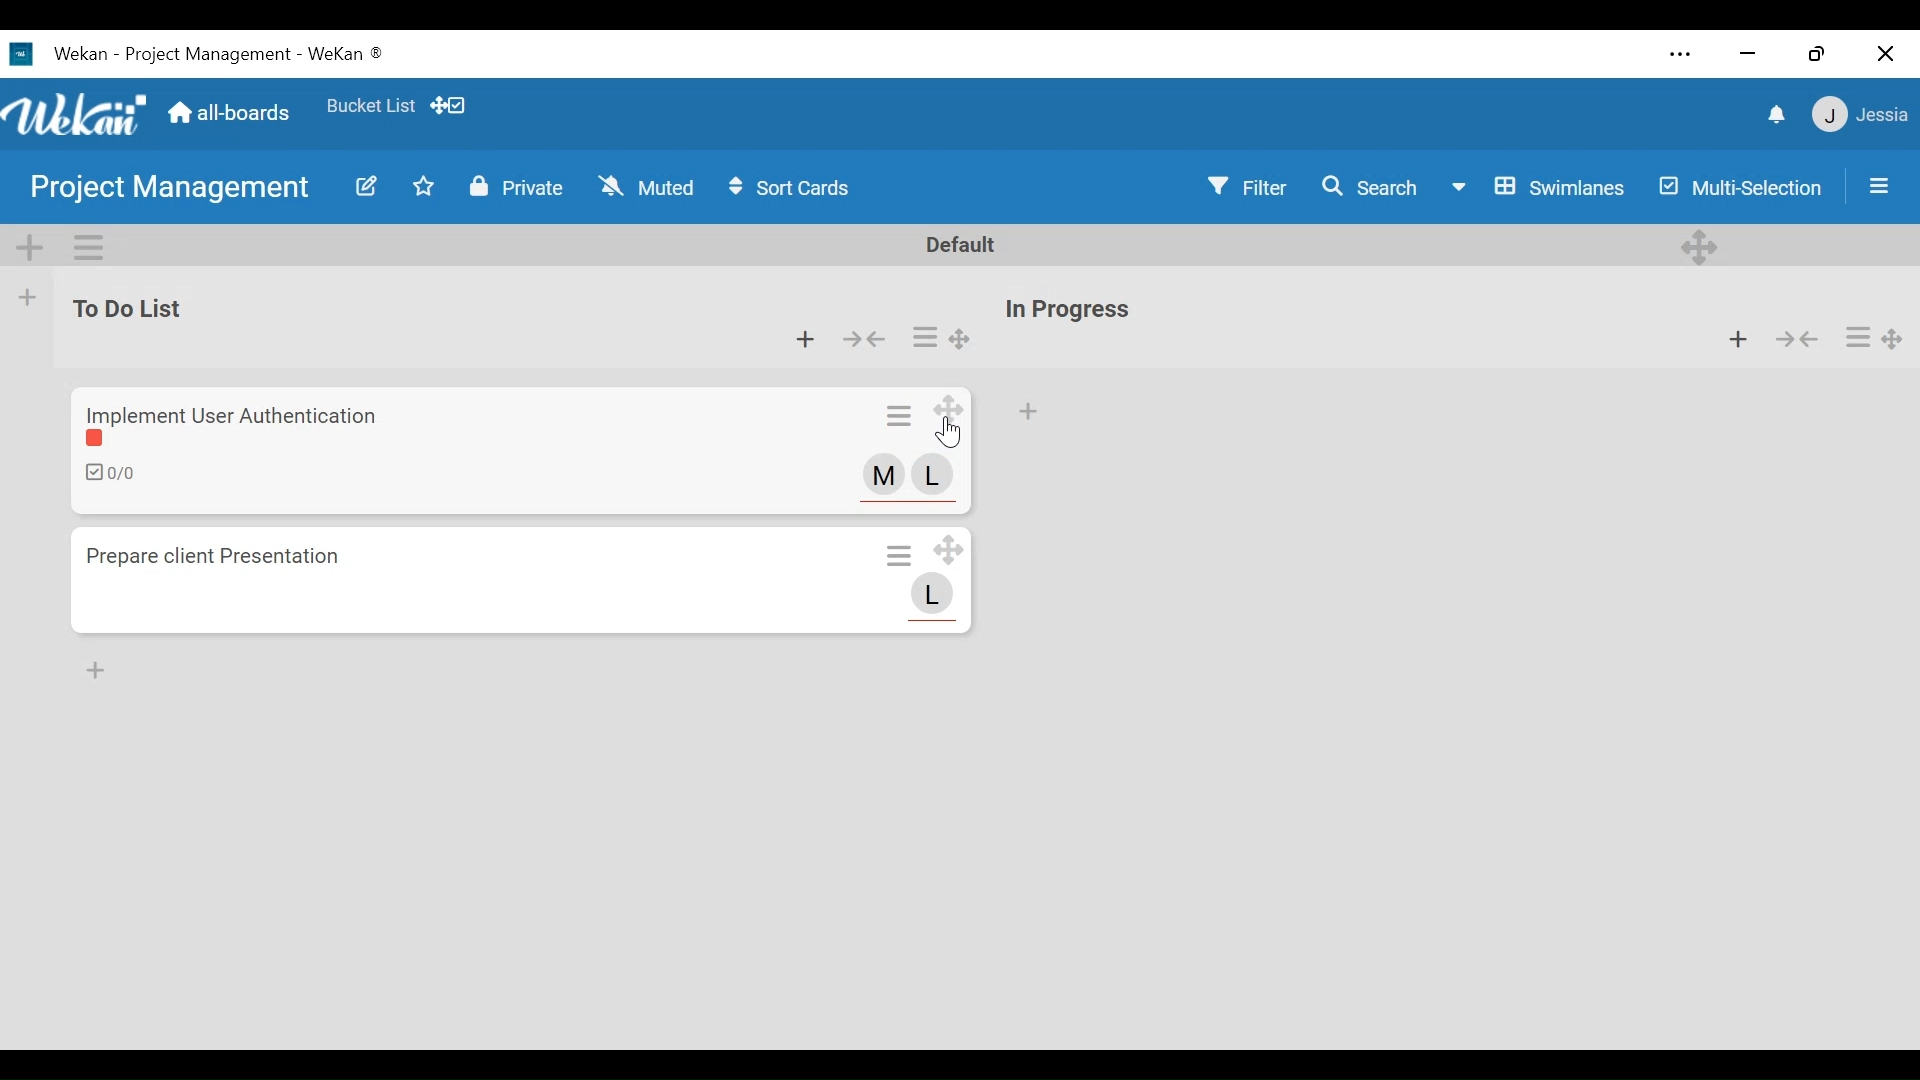  Describe the element at coordinates (1679, 54) in the screenshot. I see `settings and more` at that location.